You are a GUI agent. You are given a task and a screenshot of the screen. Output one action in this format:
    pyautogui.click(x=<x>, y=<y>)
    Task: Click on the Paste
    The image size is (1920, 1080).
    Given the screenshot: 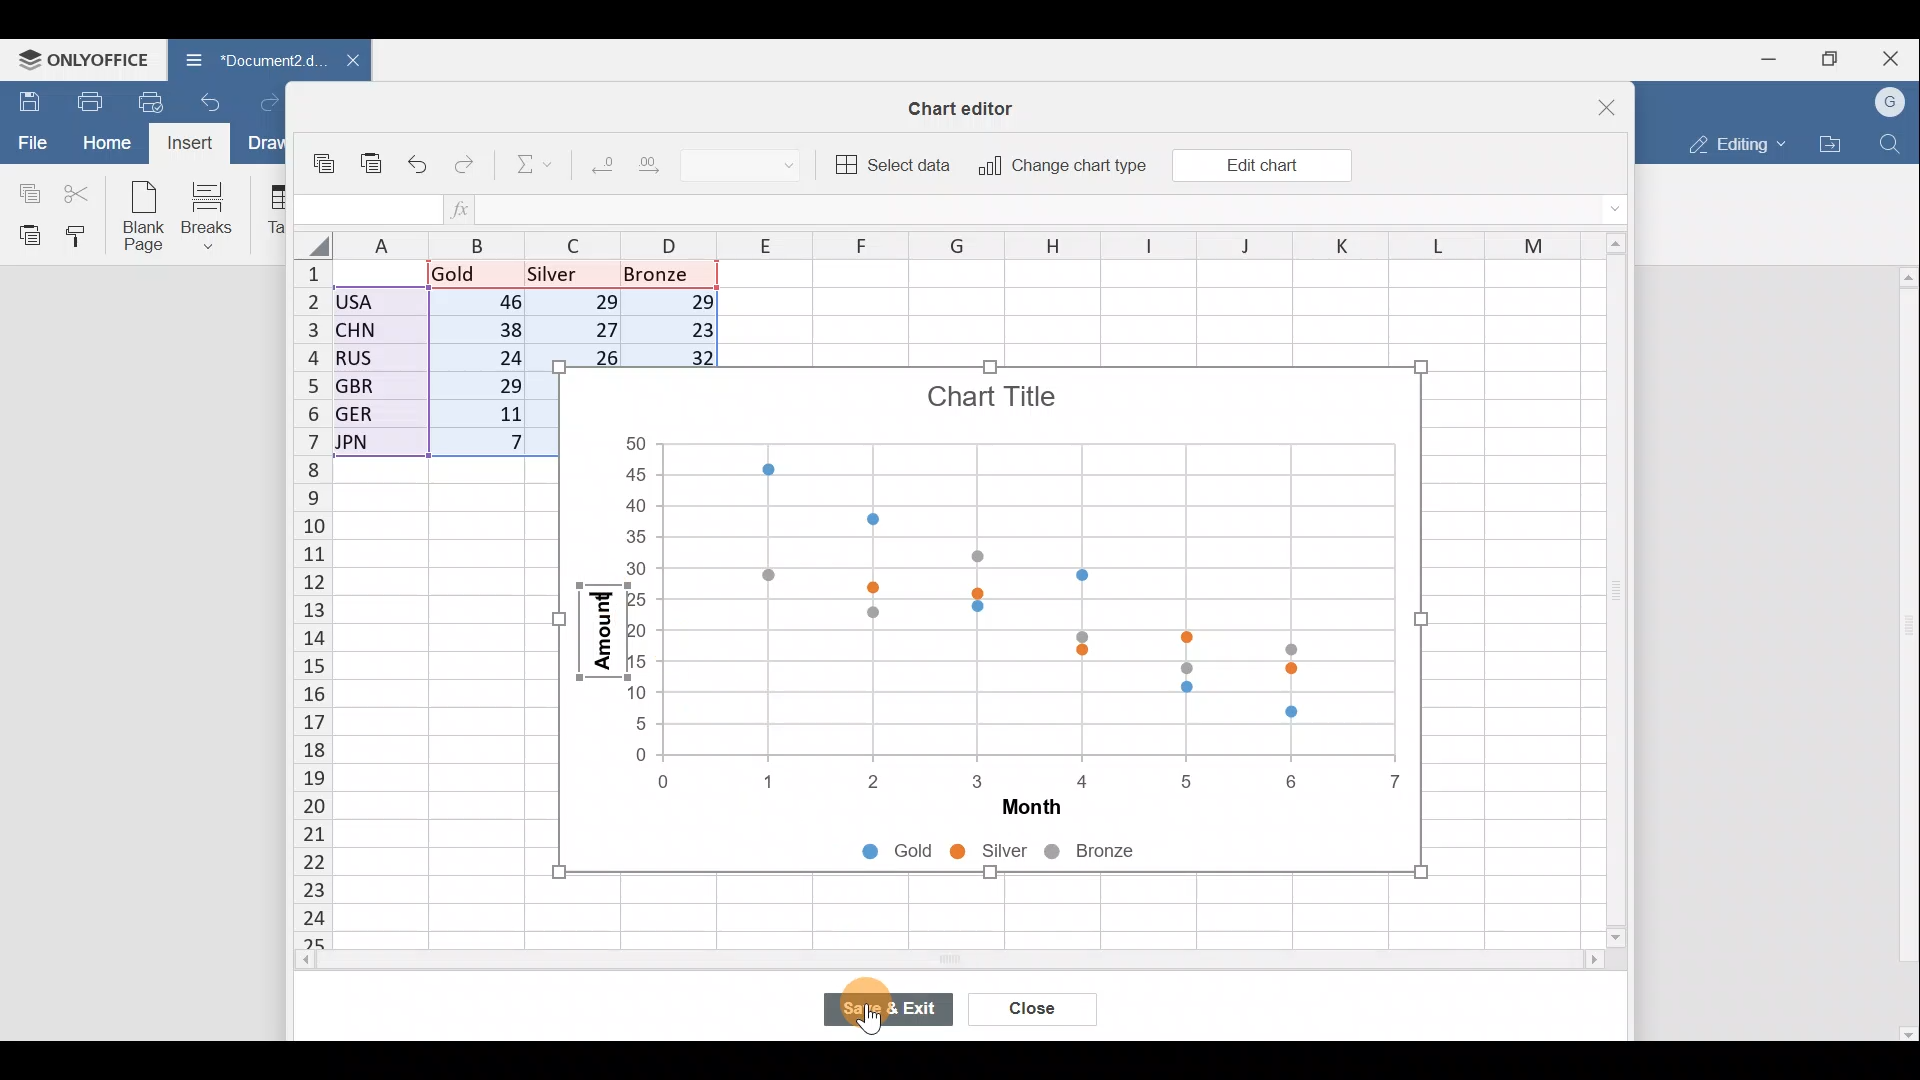 What is the action you would take?
    pyautogui.click(x=372, y=154)
    